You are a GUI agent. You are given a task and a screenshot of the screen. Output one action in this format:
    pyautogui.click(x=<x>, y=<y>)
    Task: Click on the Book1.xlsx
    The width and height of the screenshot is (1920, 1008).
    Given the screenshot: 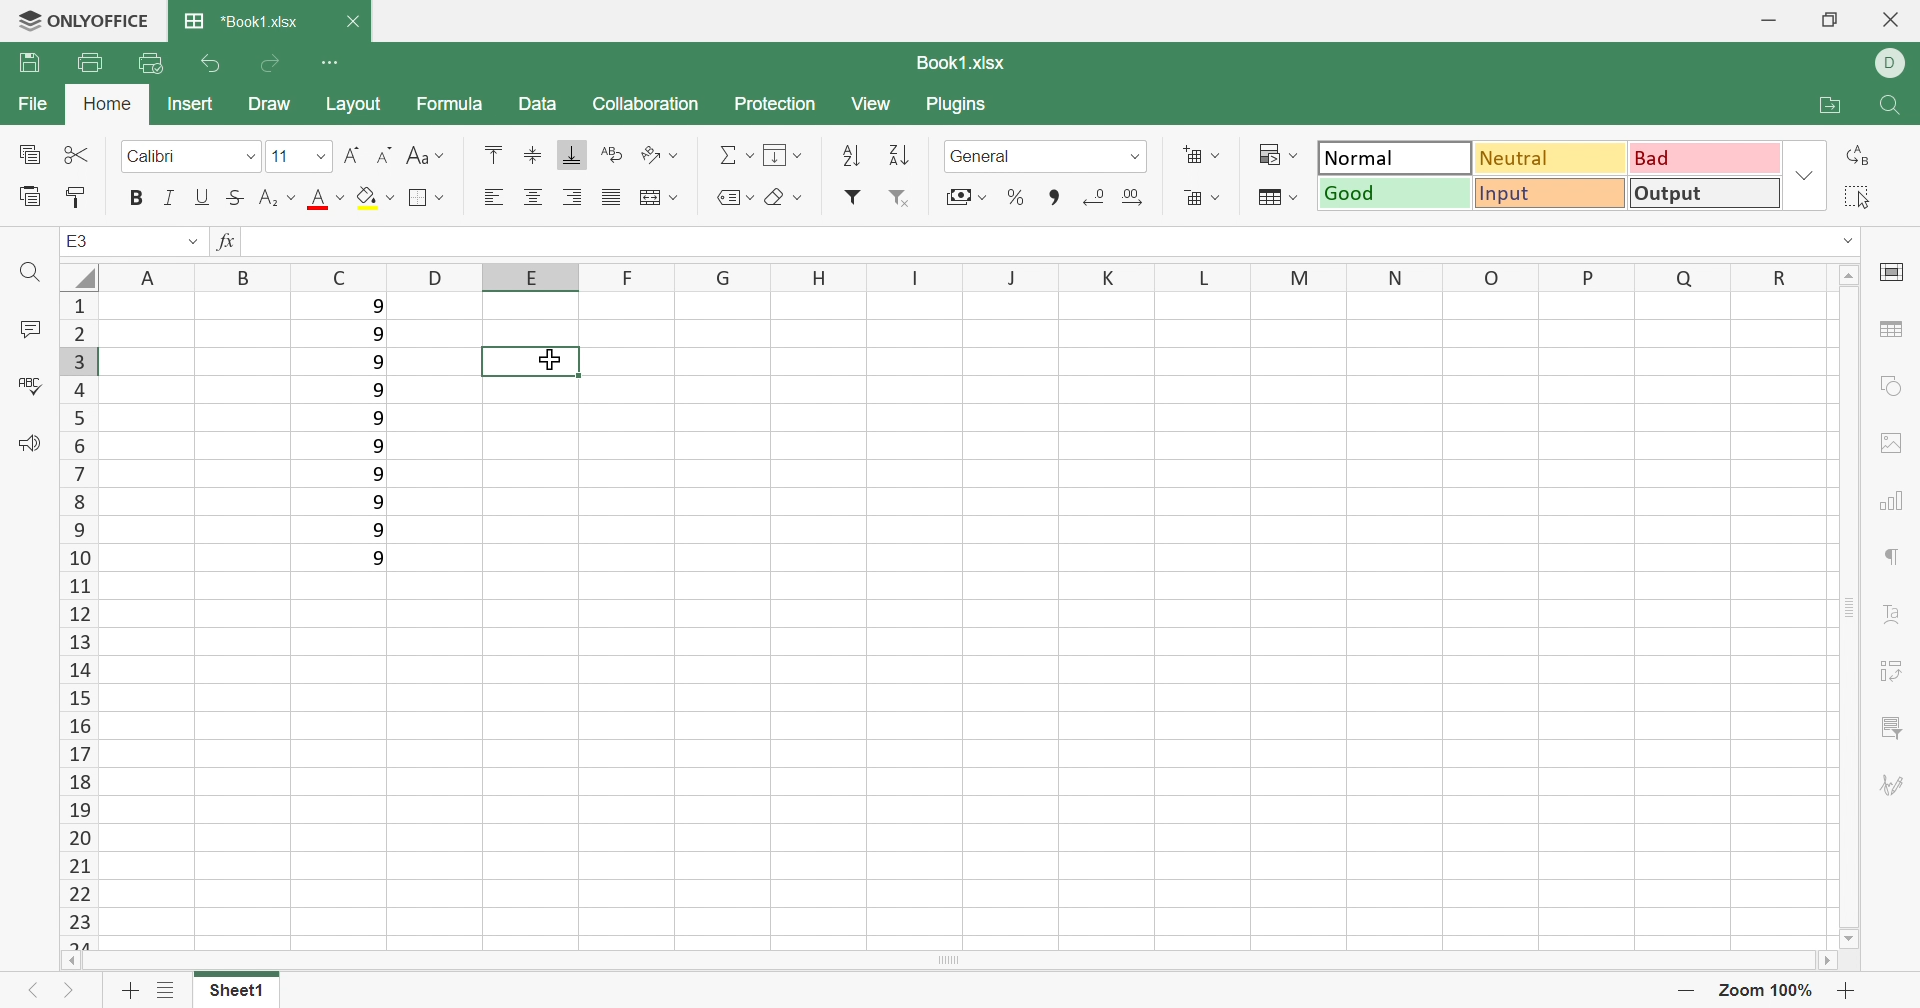 What is the action you would take?
    pyautogui.click(x=969, y=65)
    